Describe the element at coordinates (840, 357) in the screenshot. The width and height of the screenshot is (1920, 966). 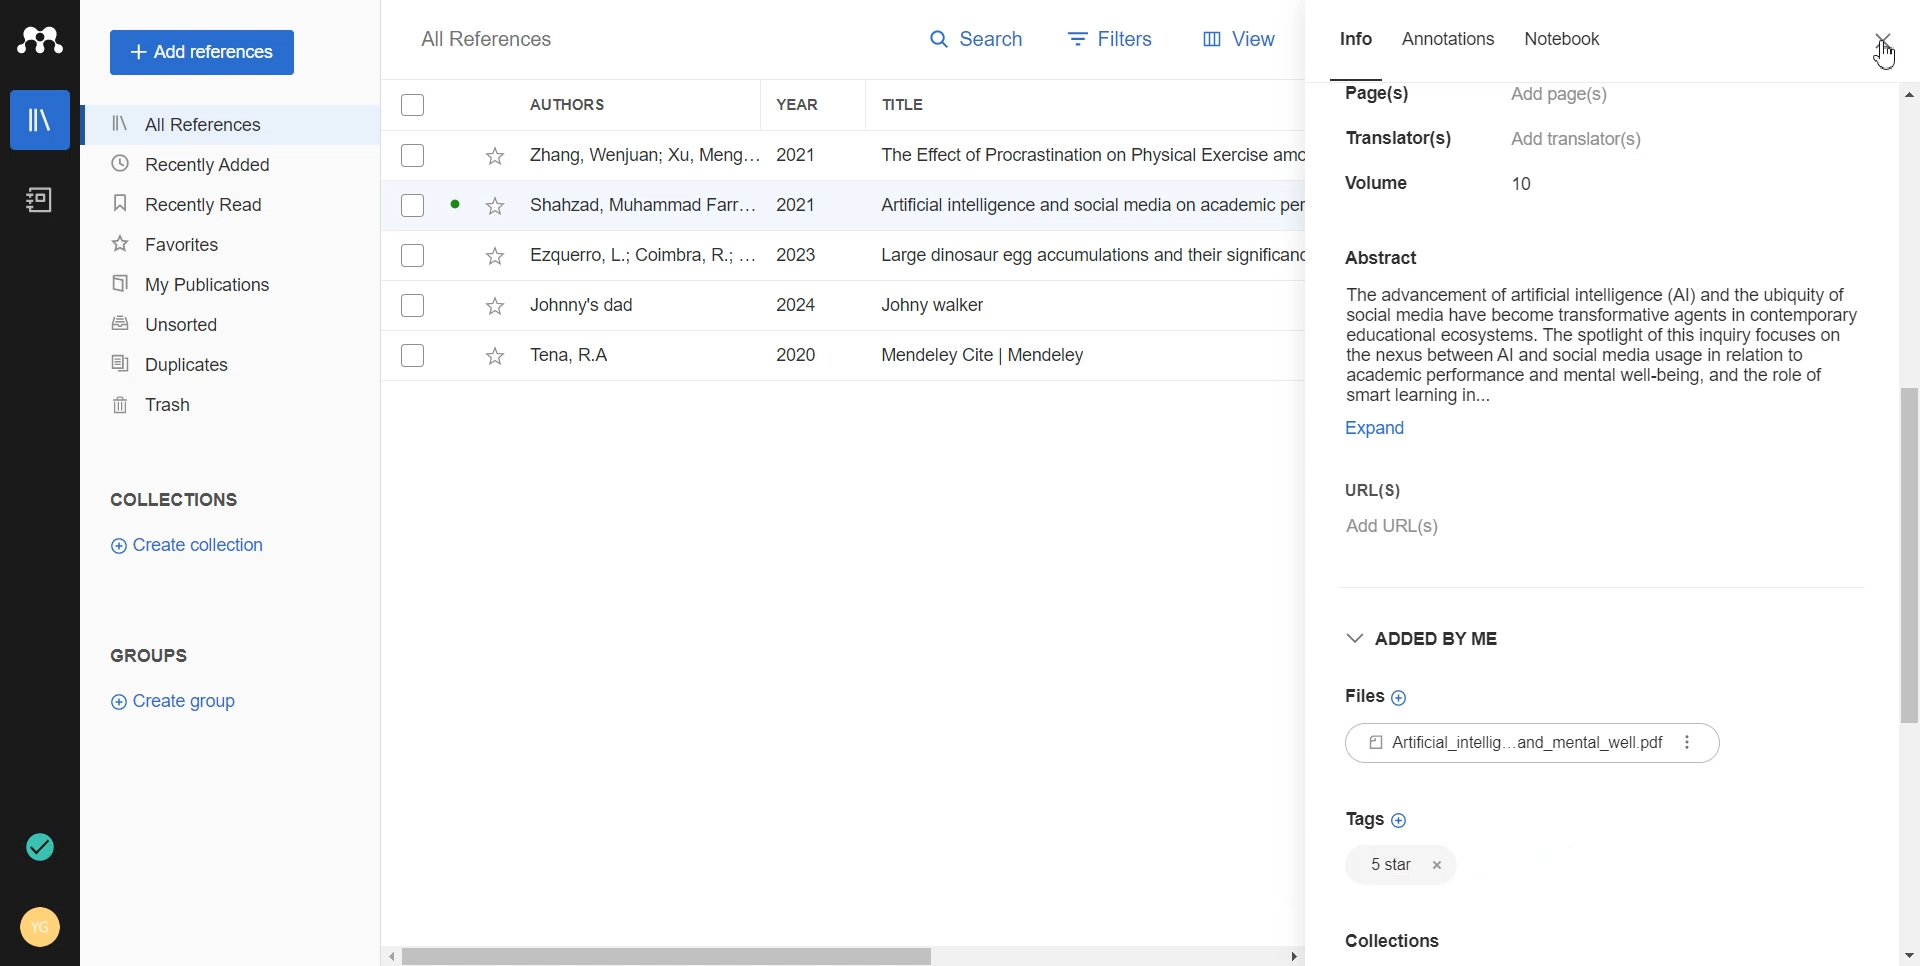
I see `File` at that location.